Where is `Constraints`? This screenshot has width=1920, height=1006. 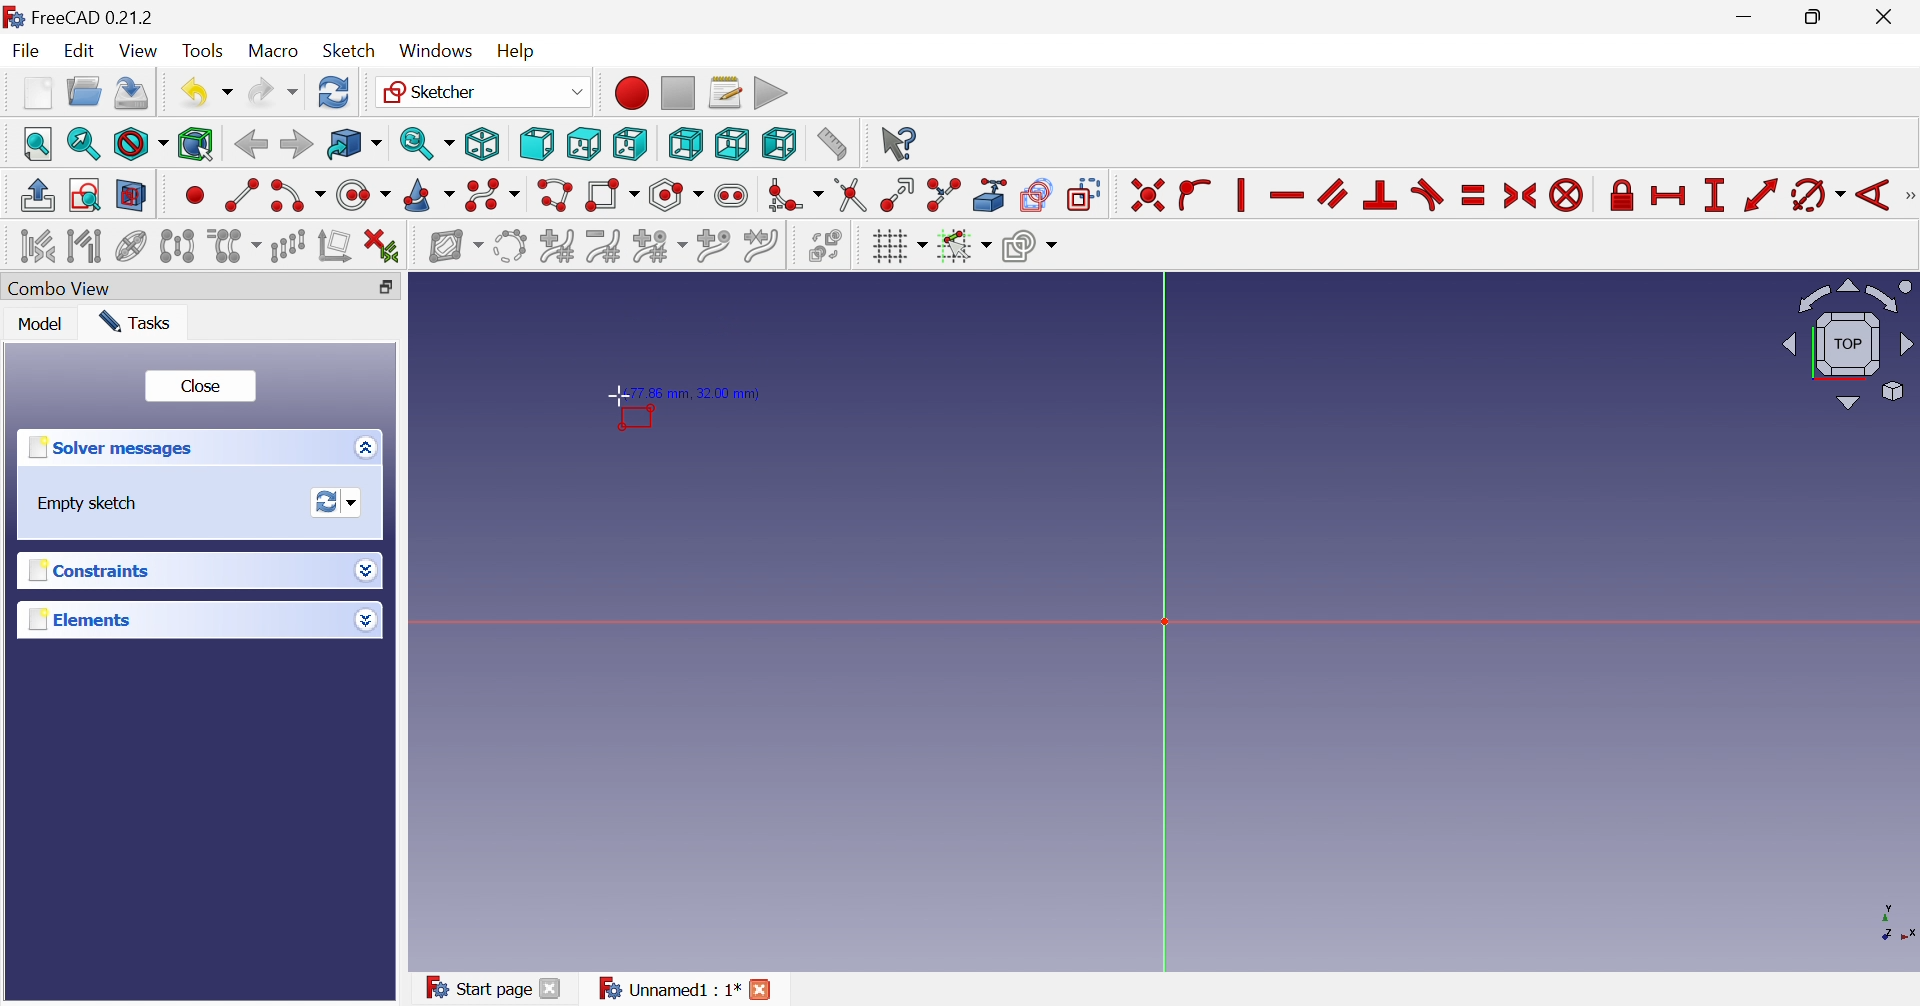
Constraints is located at coordinates (85, 573).